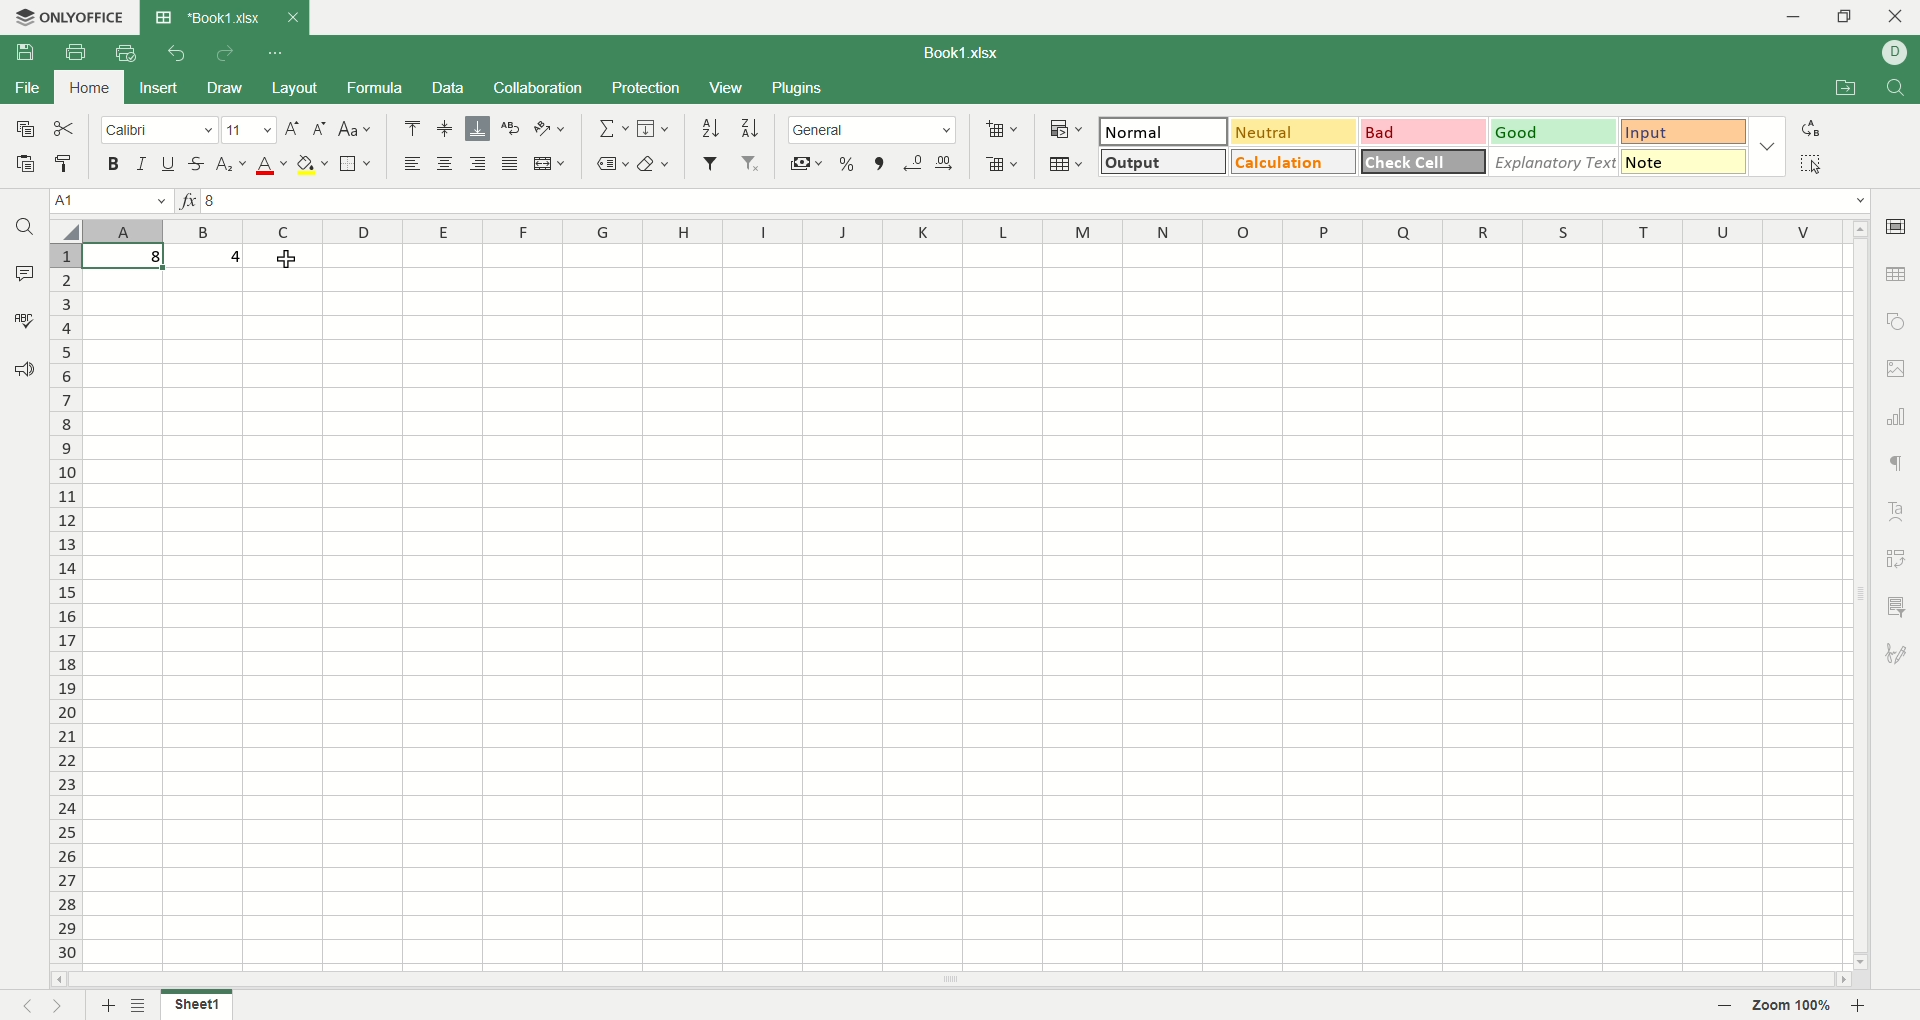  What do you see at coordinates (1067, 131) in the screenshot?
I see `conditional formatting` at bounding box center [1067, 131].